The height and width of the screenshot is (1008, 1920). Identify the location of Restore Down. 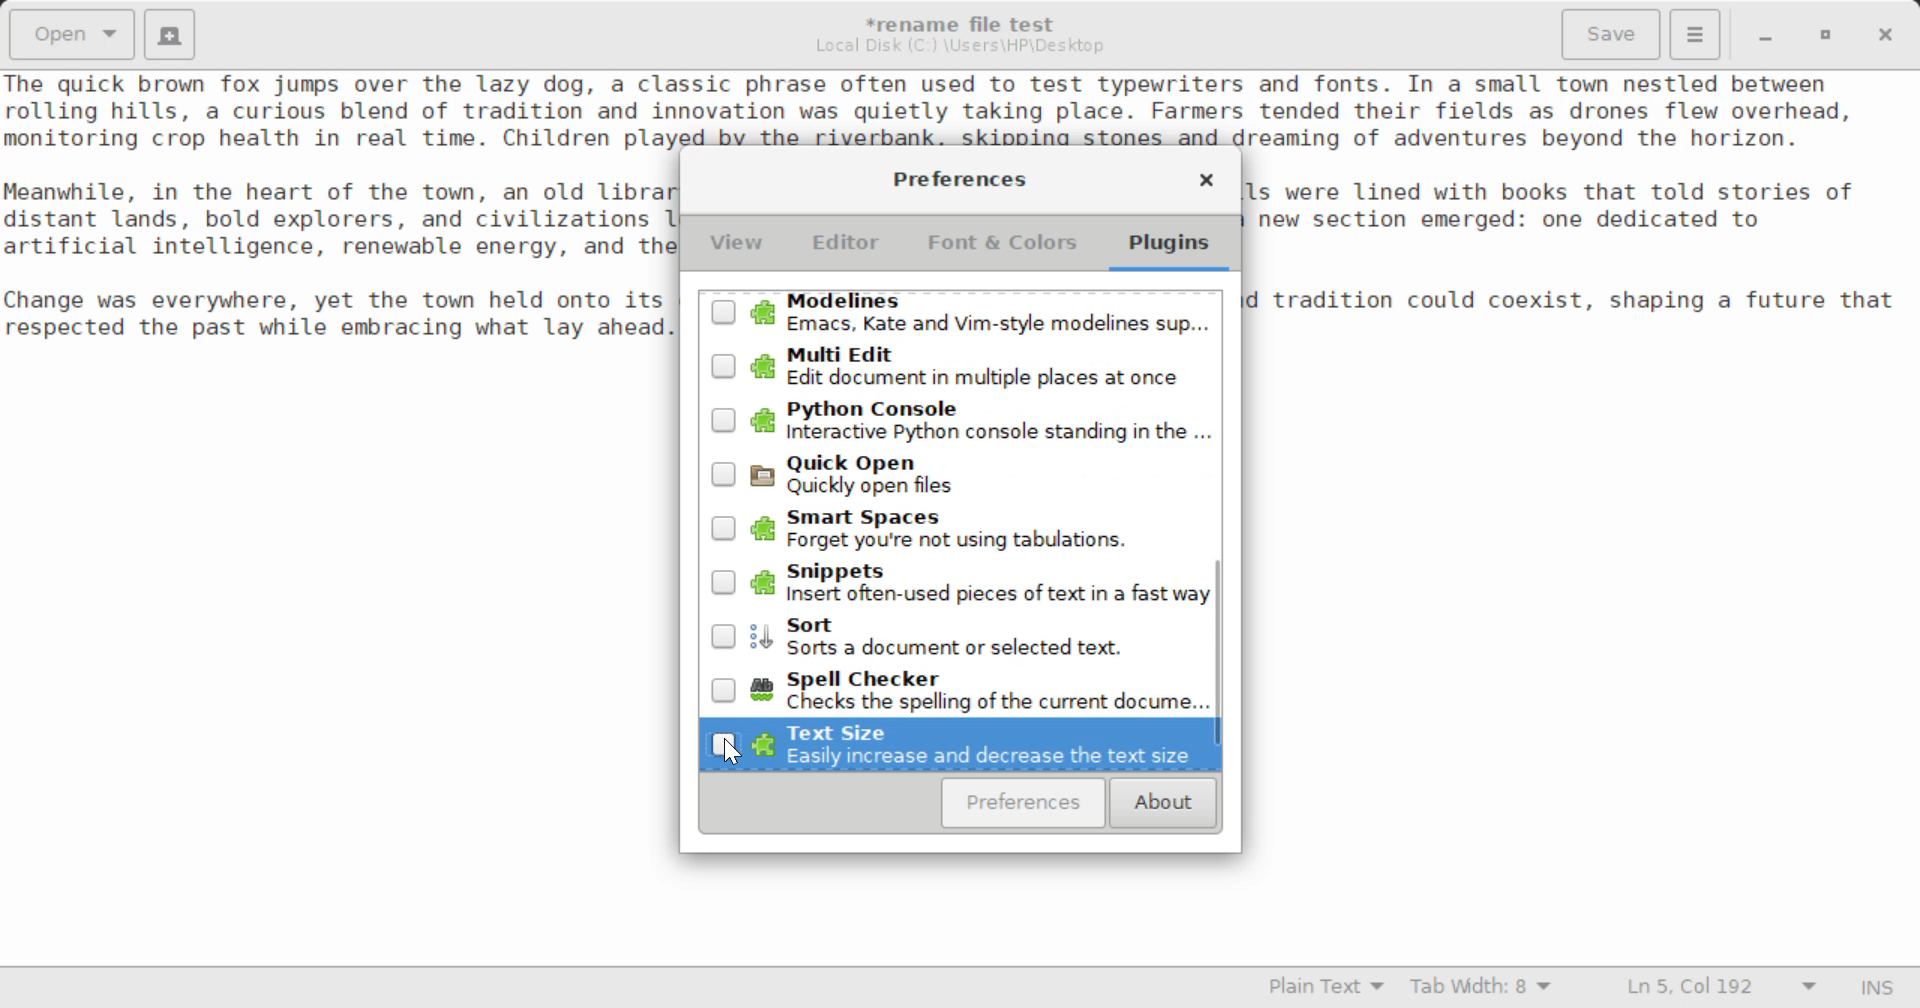
(1763, 35).